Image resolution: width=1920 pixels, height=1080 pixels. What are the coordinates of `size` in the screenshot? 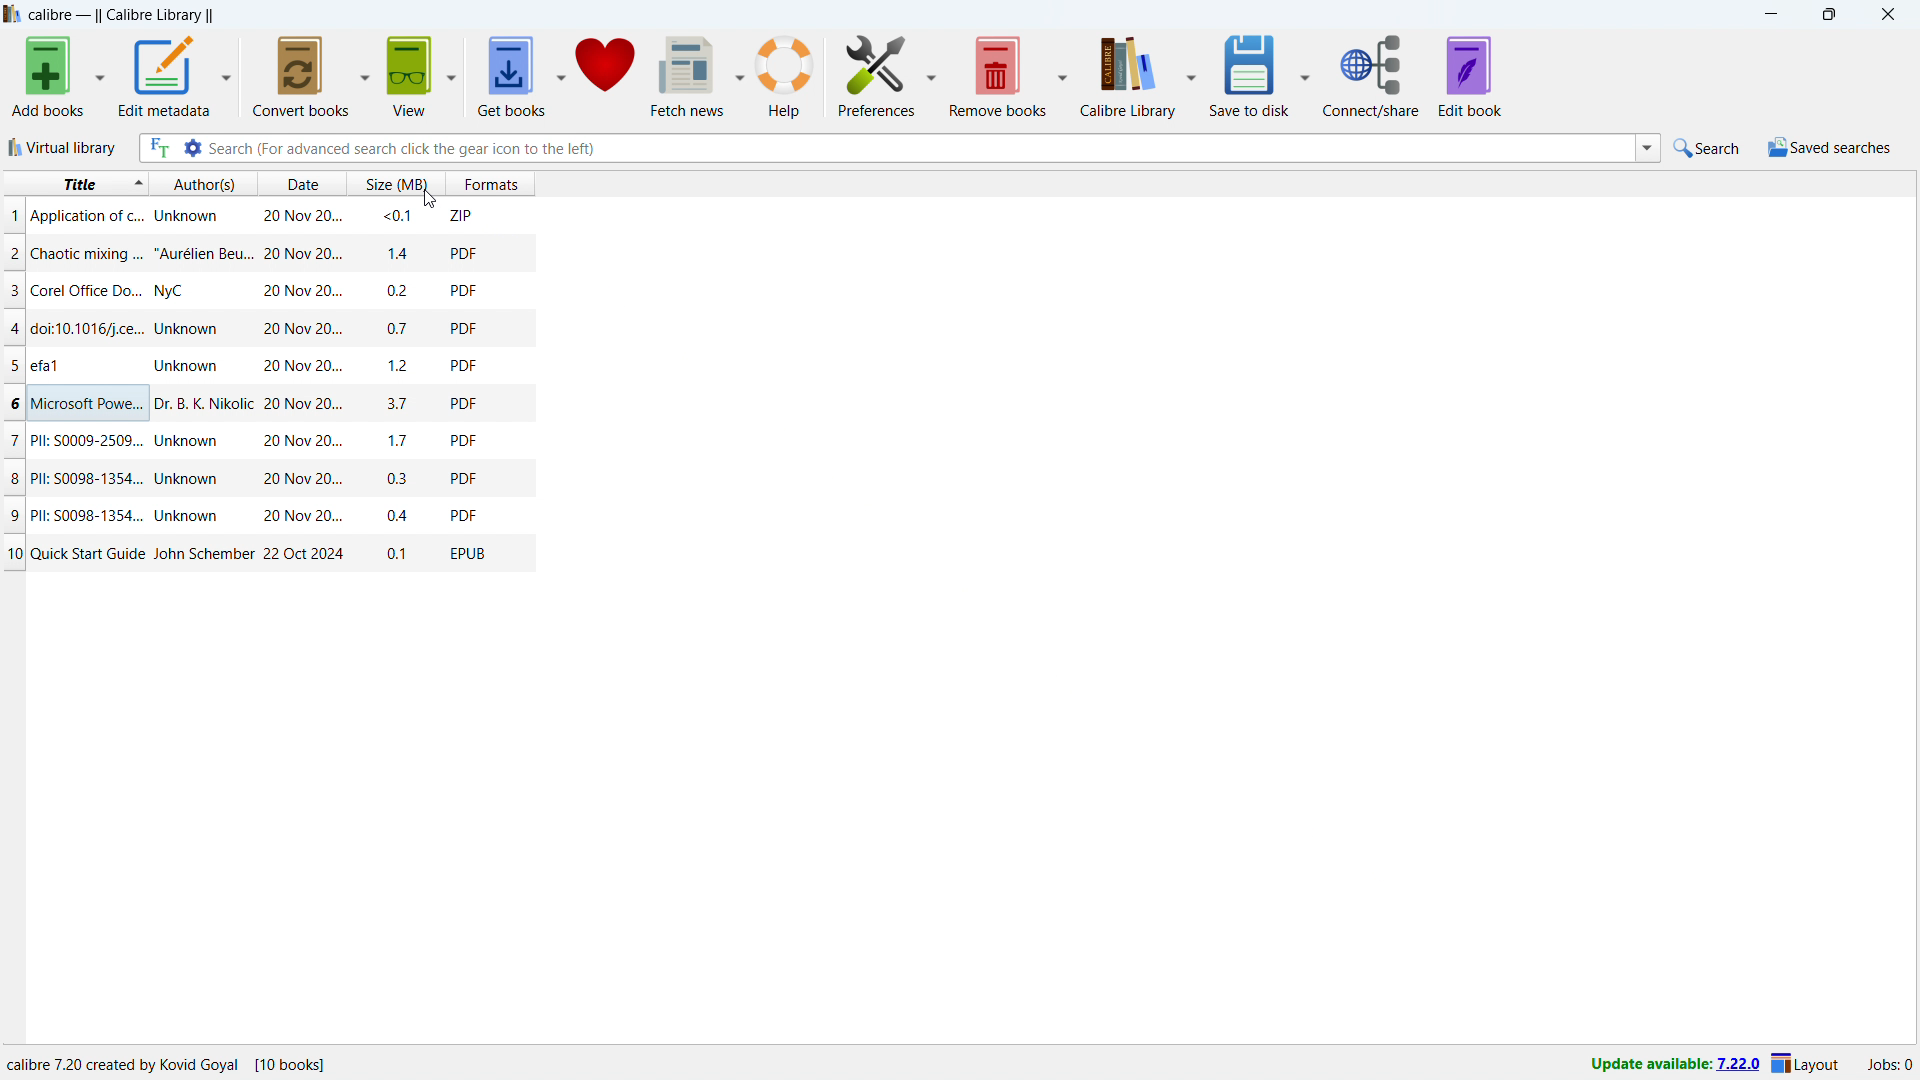 It's located at (396, 251).